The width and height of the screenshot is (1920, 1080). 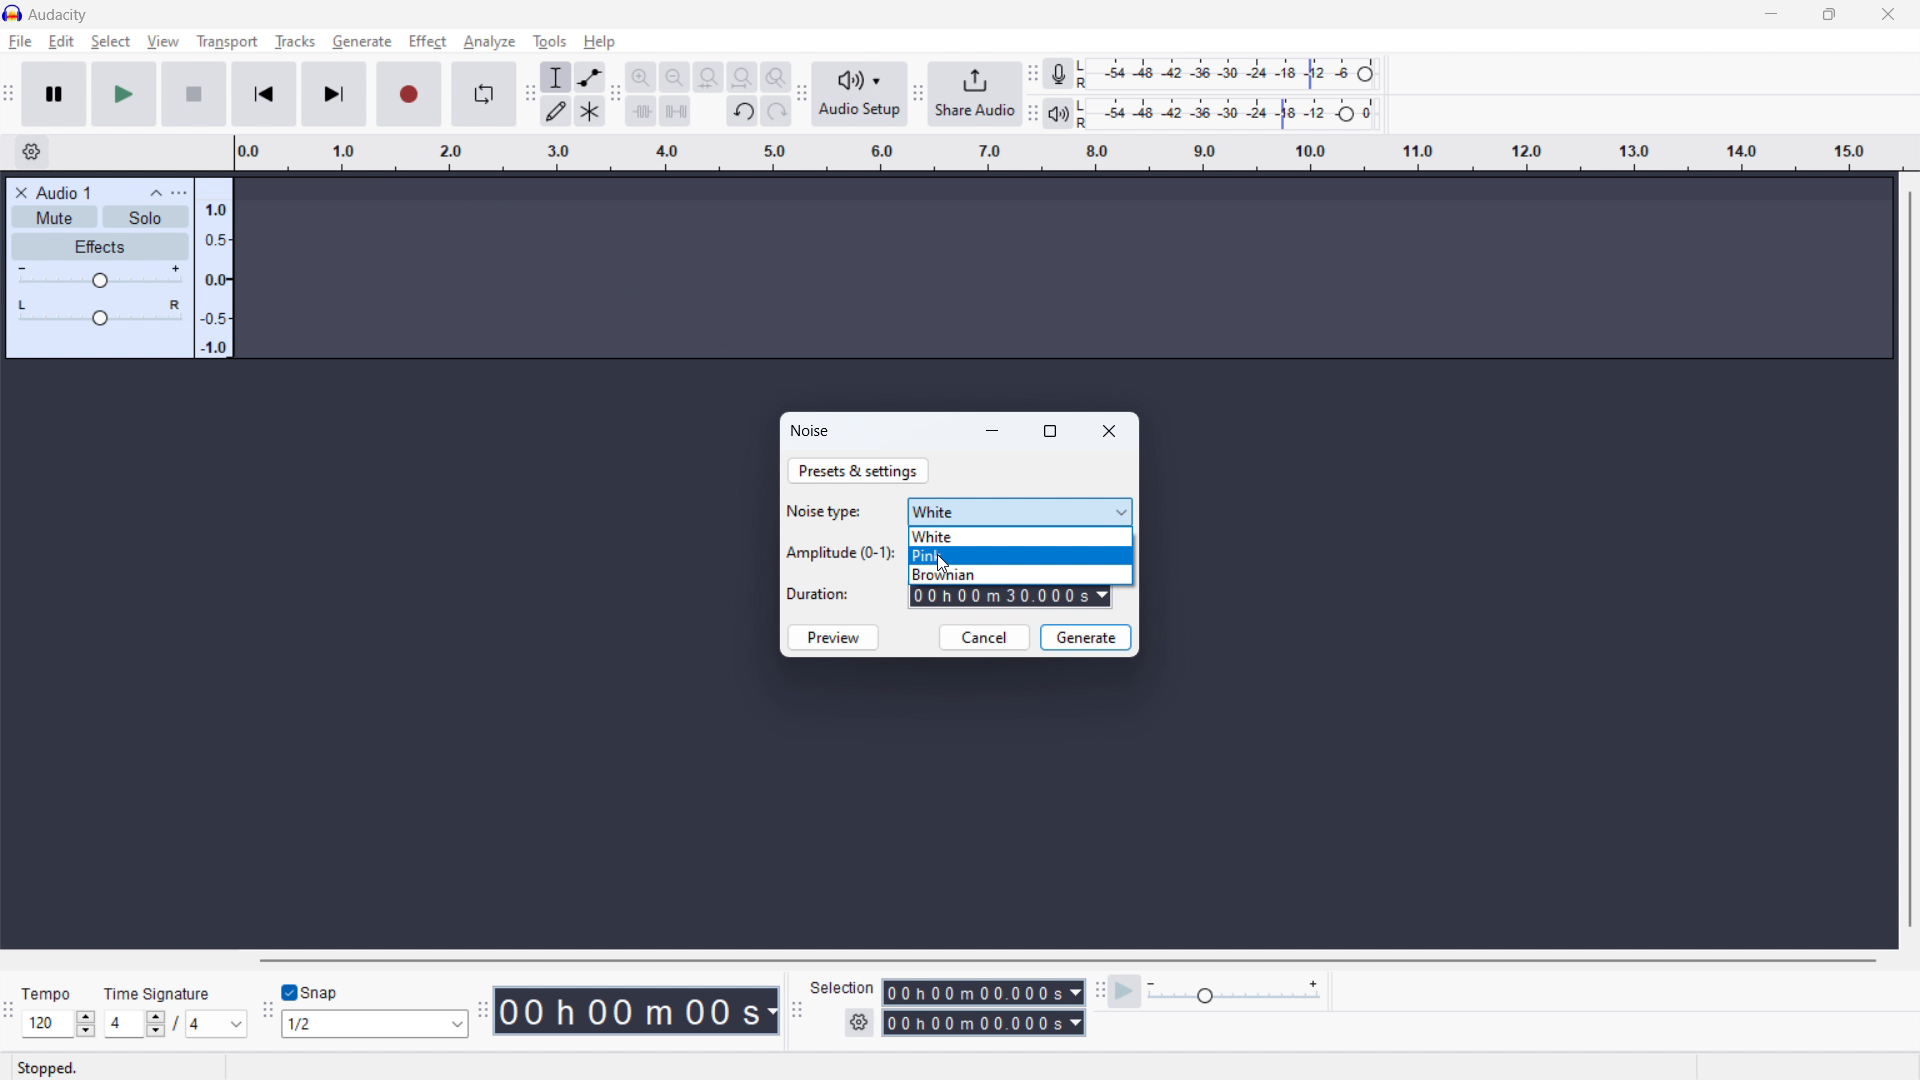 I want to click on effects, so click(x=99, y=245).